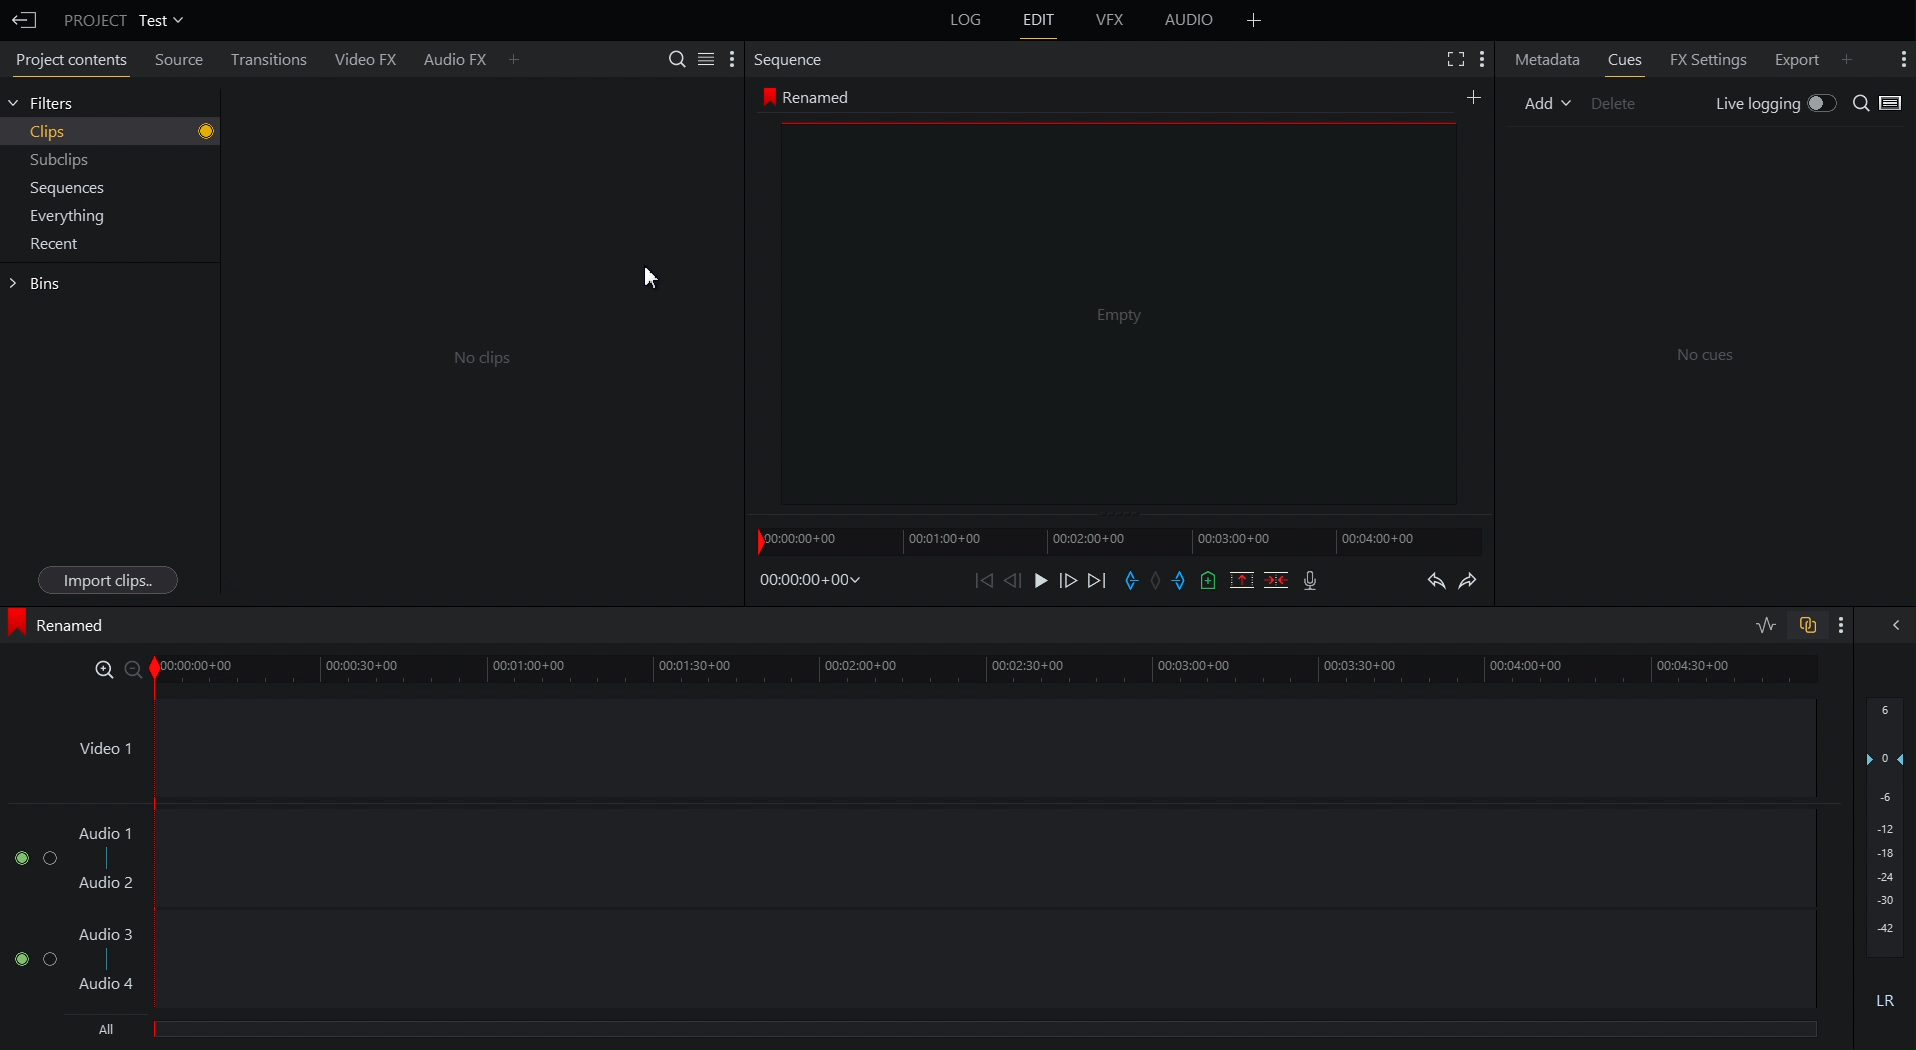  What do you see at coordinates (1898, 57) in the screenshot?
I see `More` at bounding box center [1898, 57].